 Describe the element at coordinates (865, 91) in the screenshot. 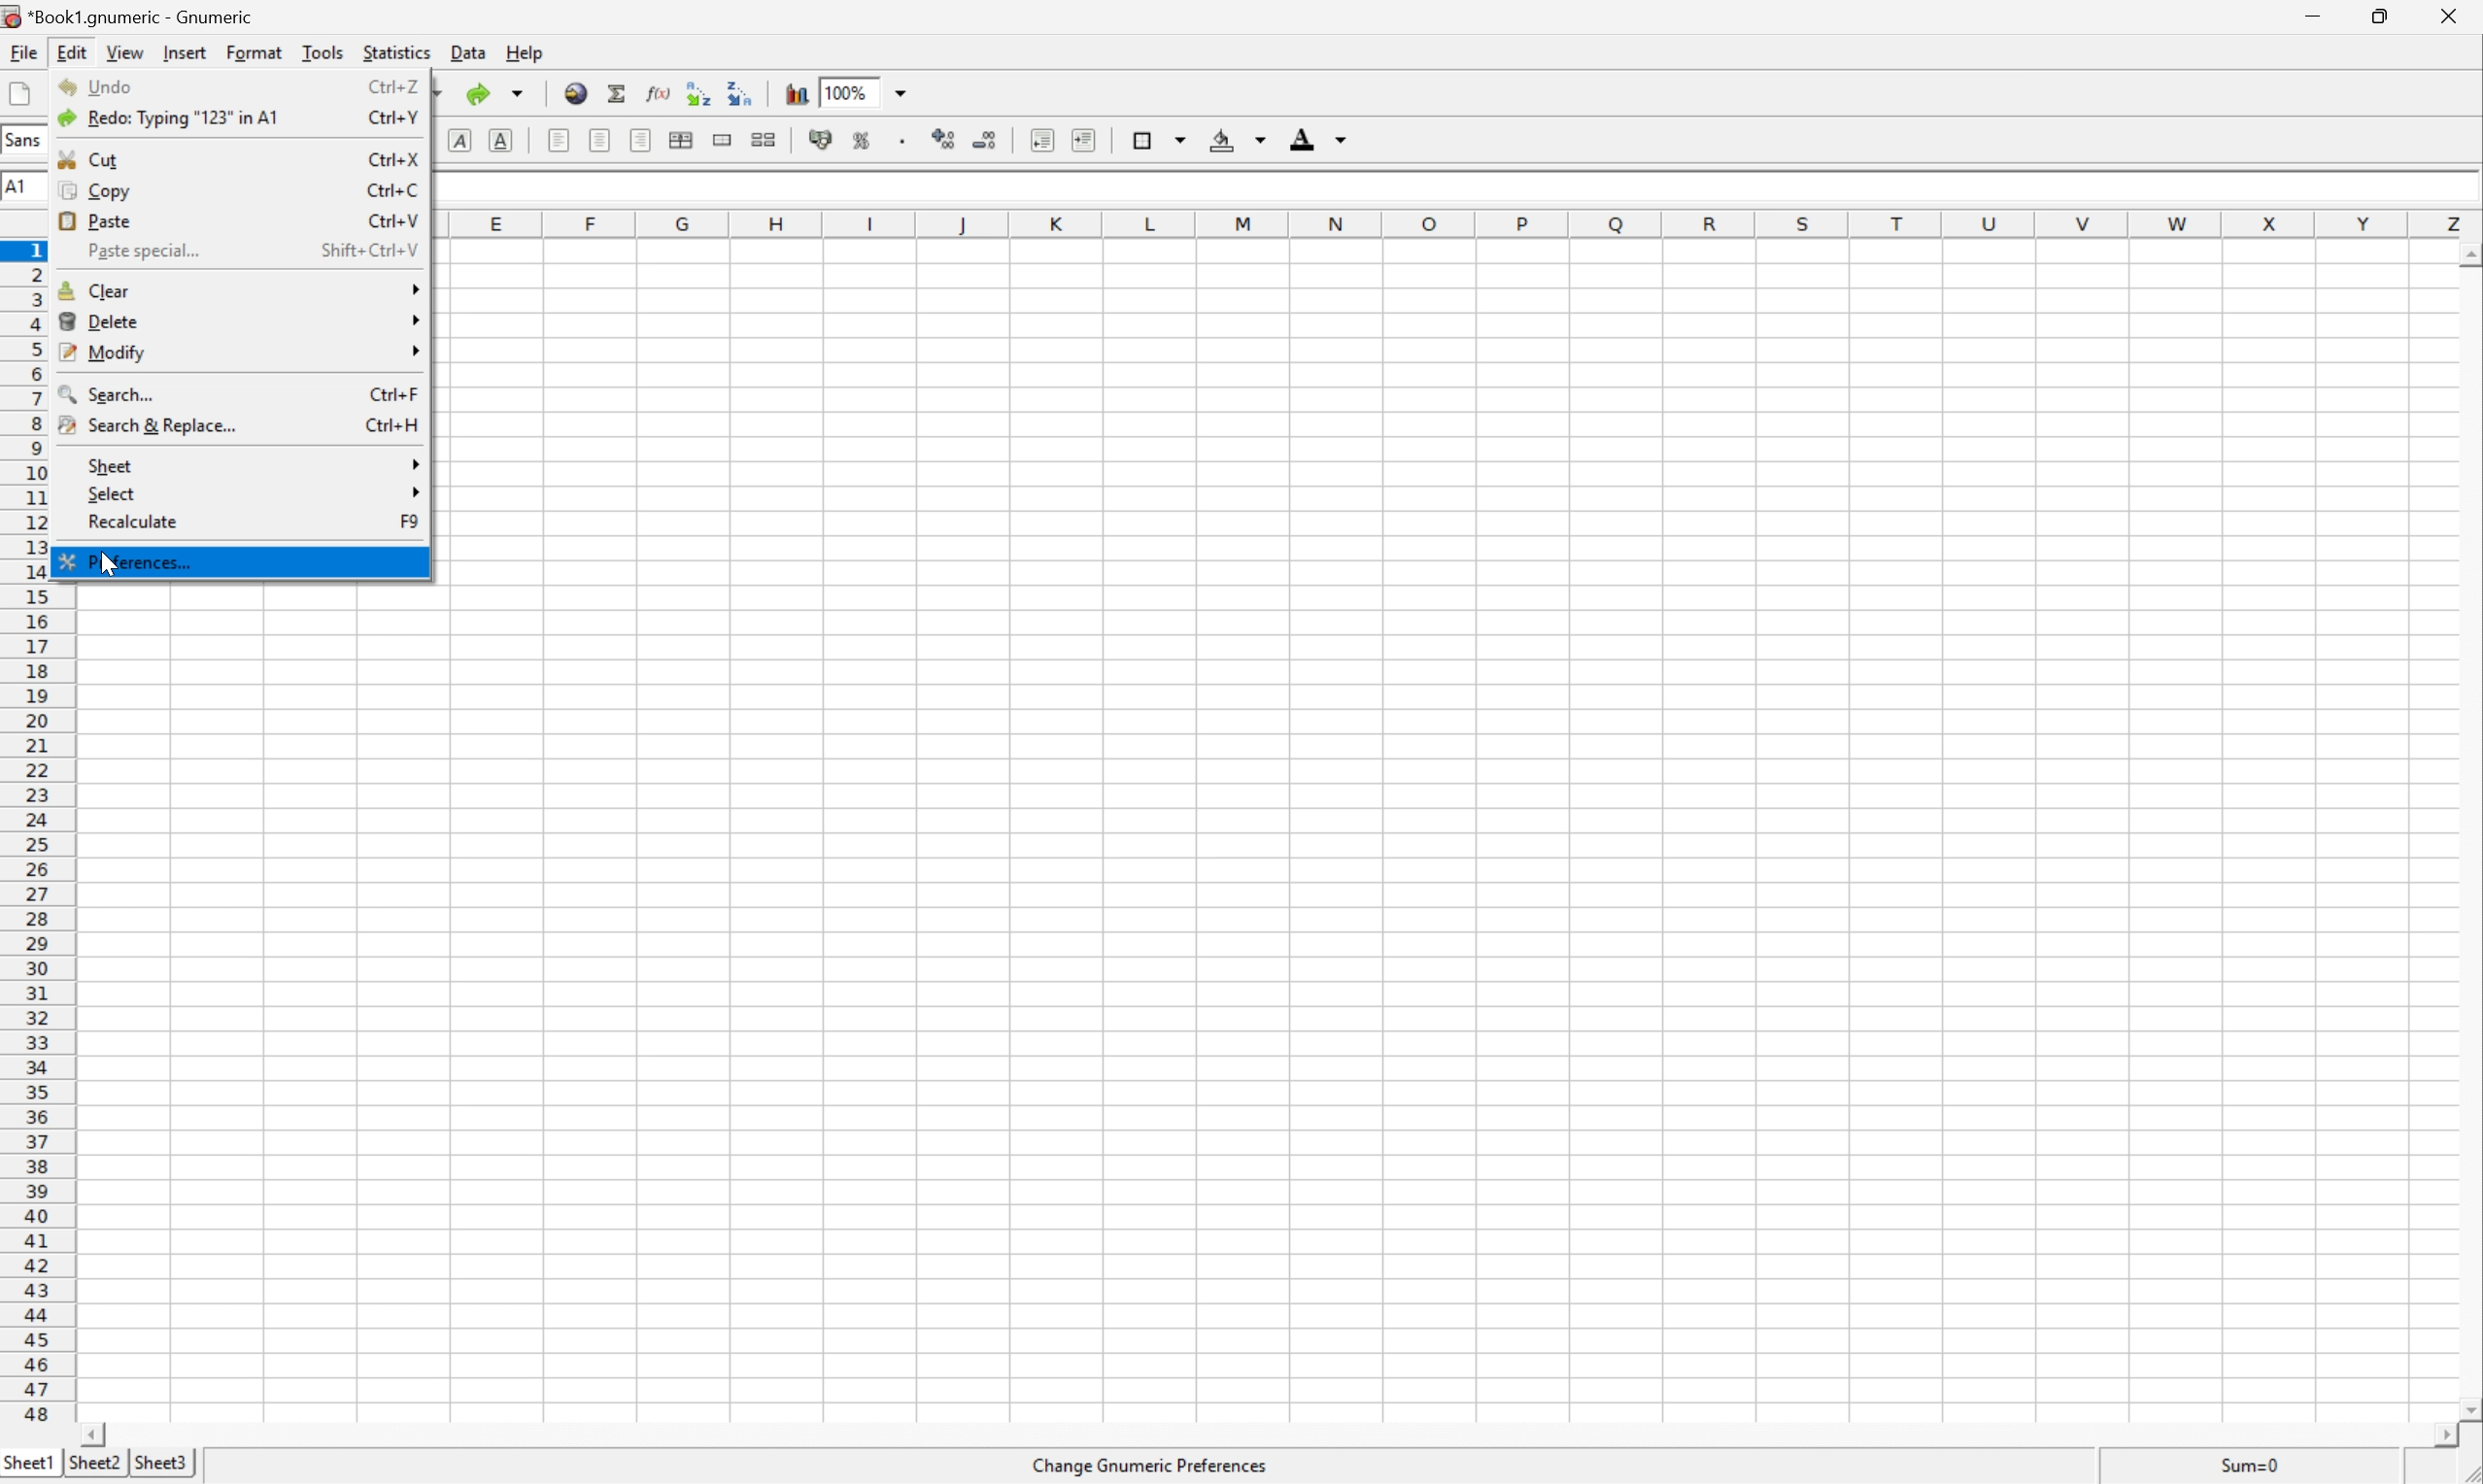

I see `100%` at that location.